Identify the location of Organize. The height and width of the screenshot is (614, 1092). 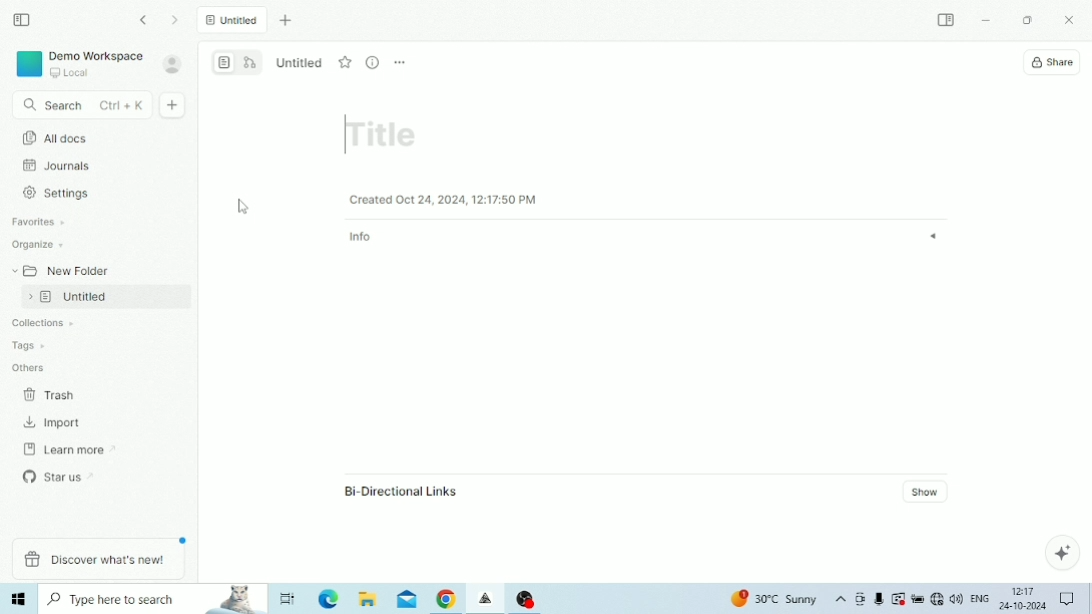
(39, 245).